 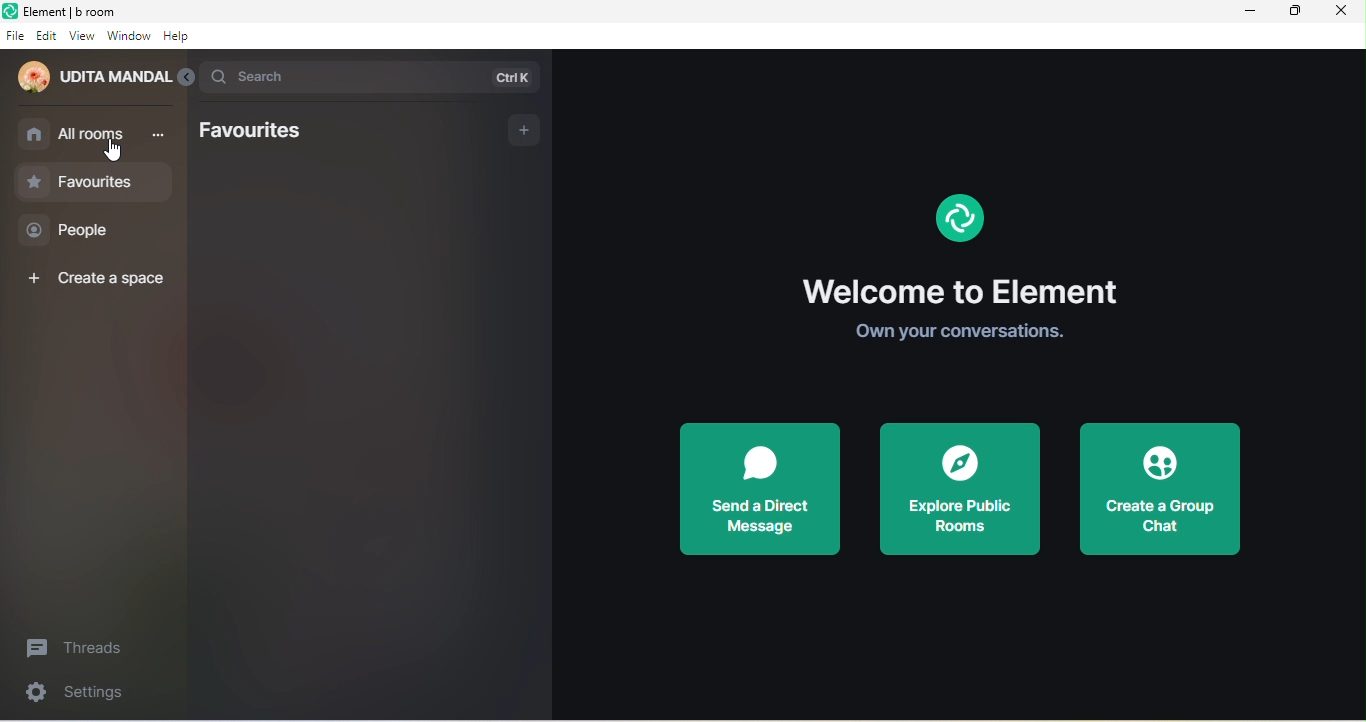 I want to click on cursor, so click(x=116, y=152).